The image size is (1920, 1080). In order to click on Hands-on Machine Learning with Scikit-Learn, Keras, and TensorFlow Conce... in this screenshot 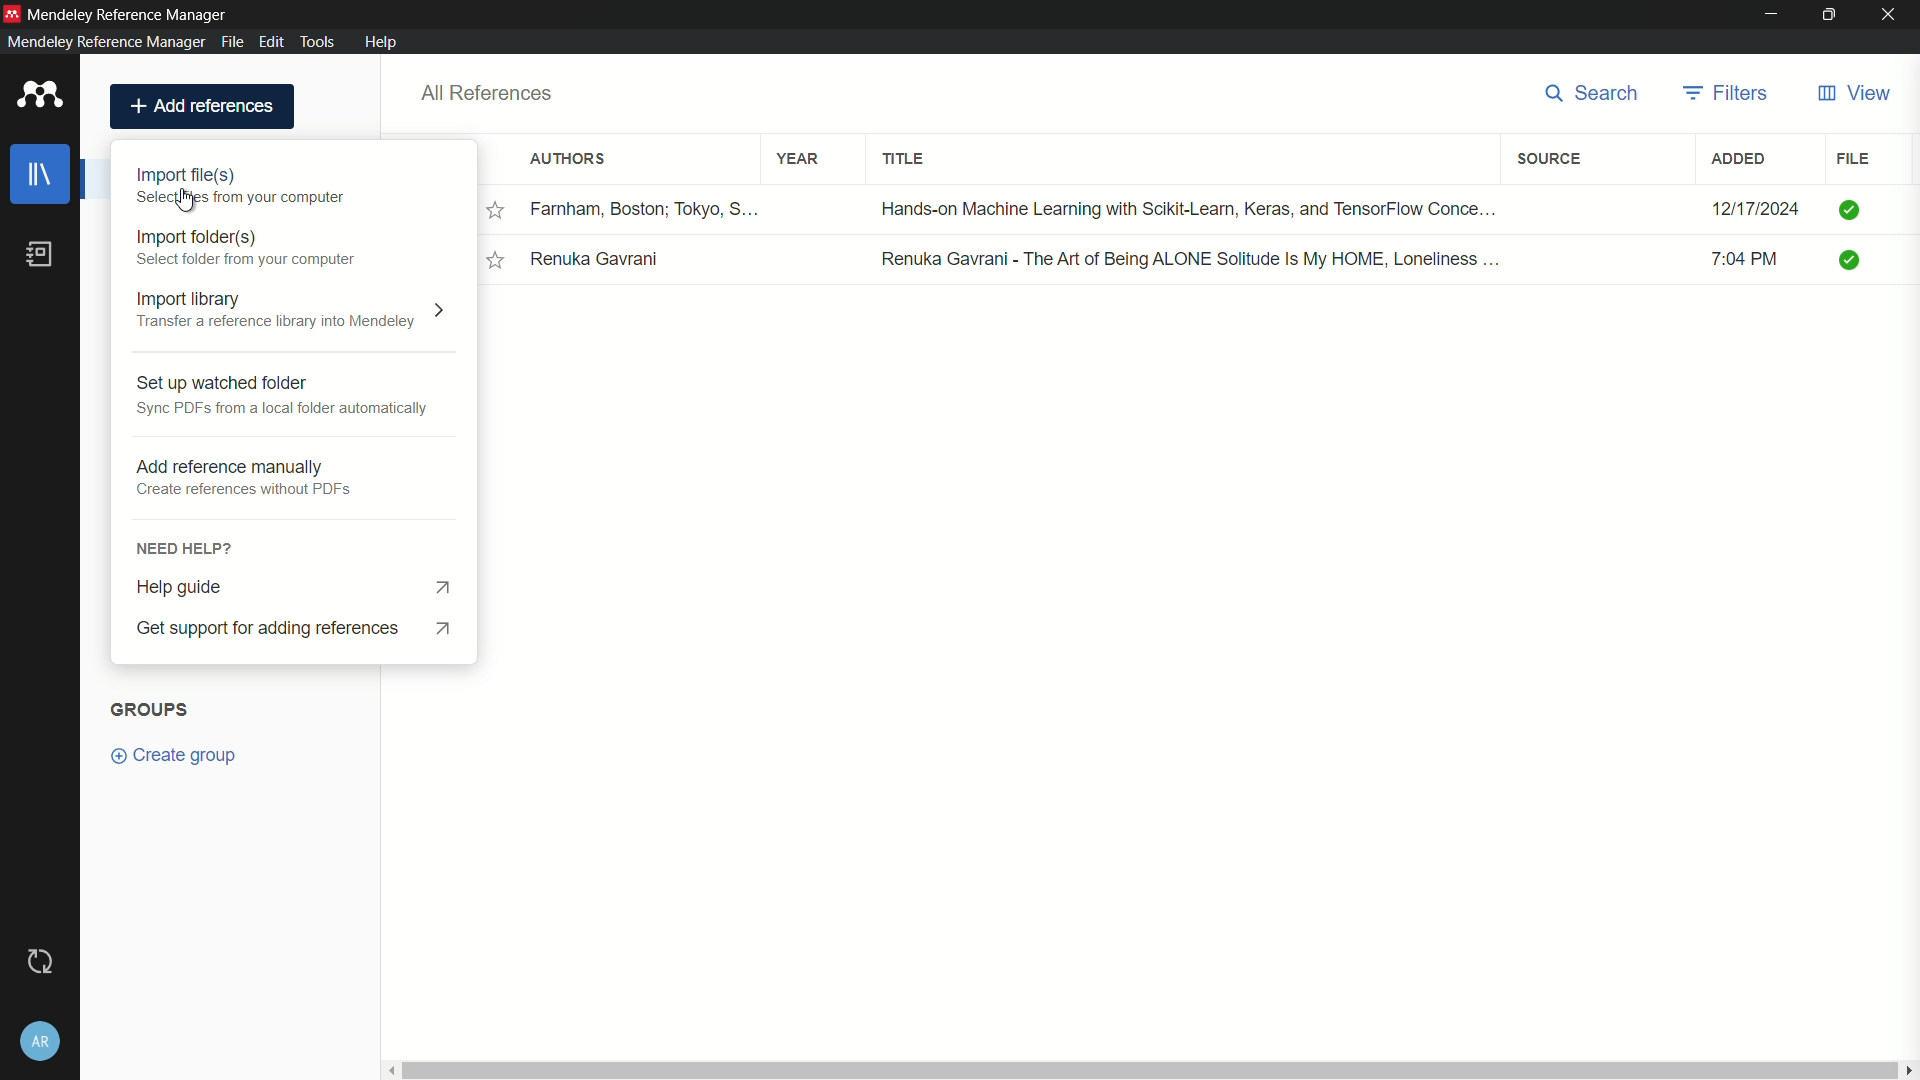, I will do `click(1192, 207)`.